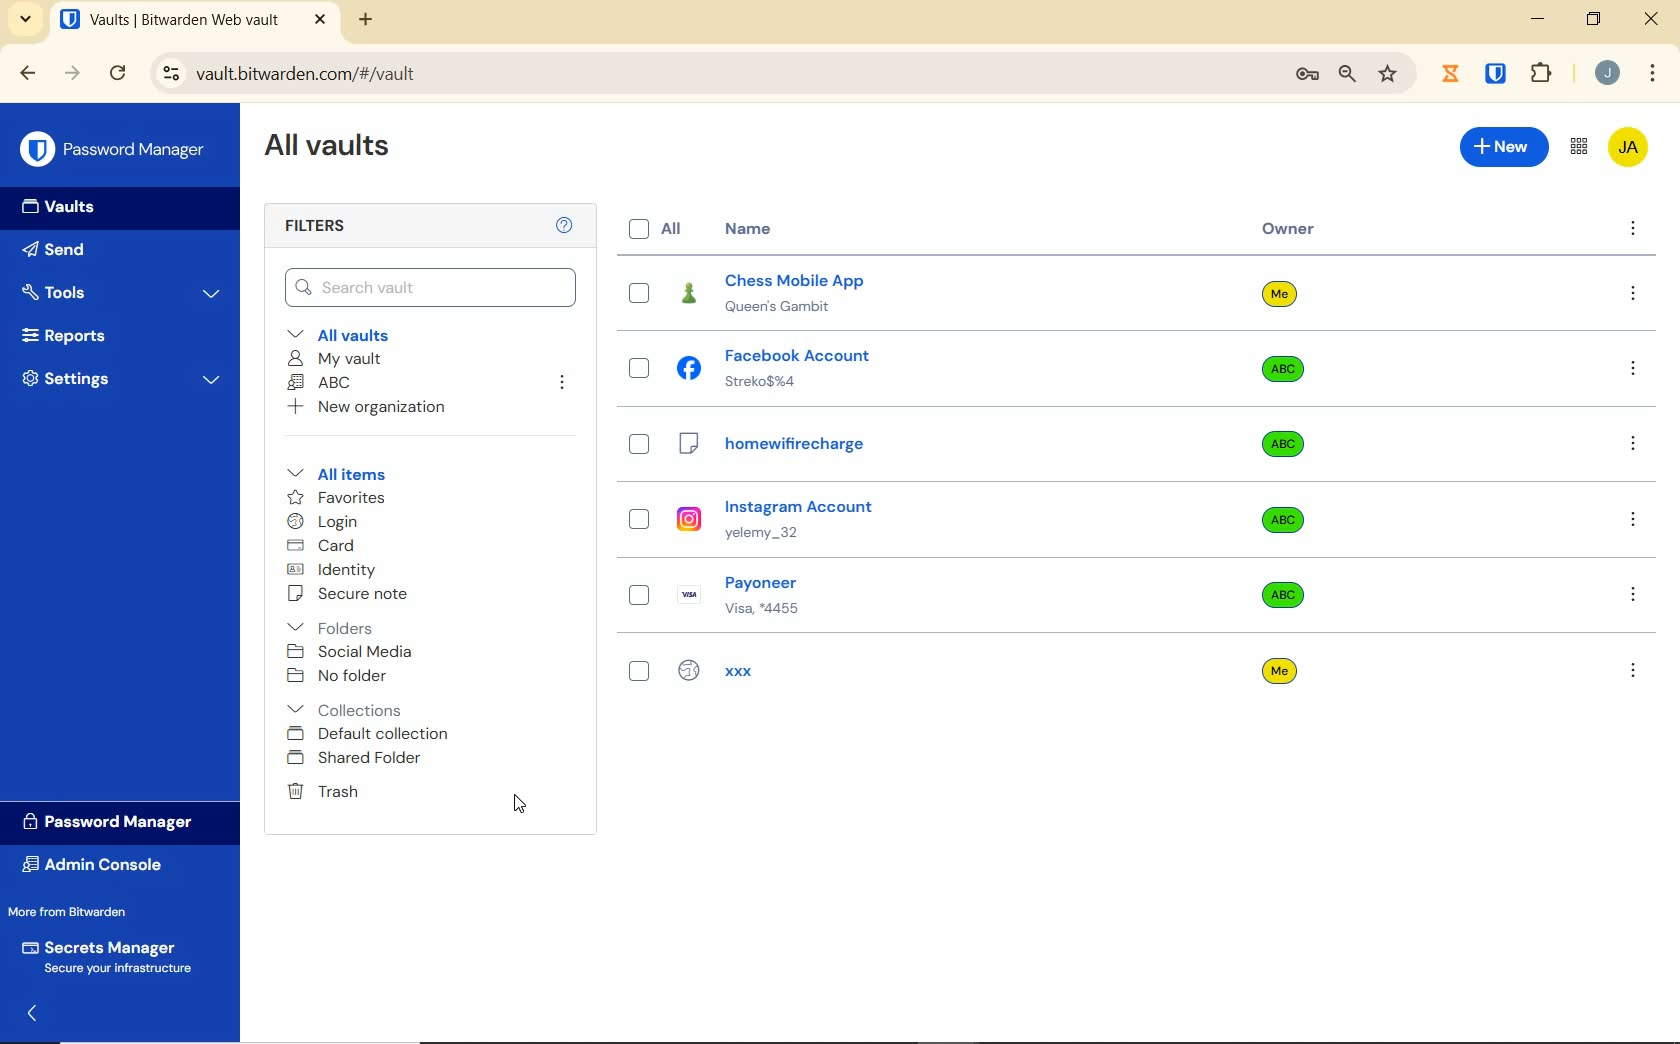 The height and width of the screenshot is (1044, 1680). Describe the element at coordinates (1635, 295) in the screenshot. I see `more options` at that location.